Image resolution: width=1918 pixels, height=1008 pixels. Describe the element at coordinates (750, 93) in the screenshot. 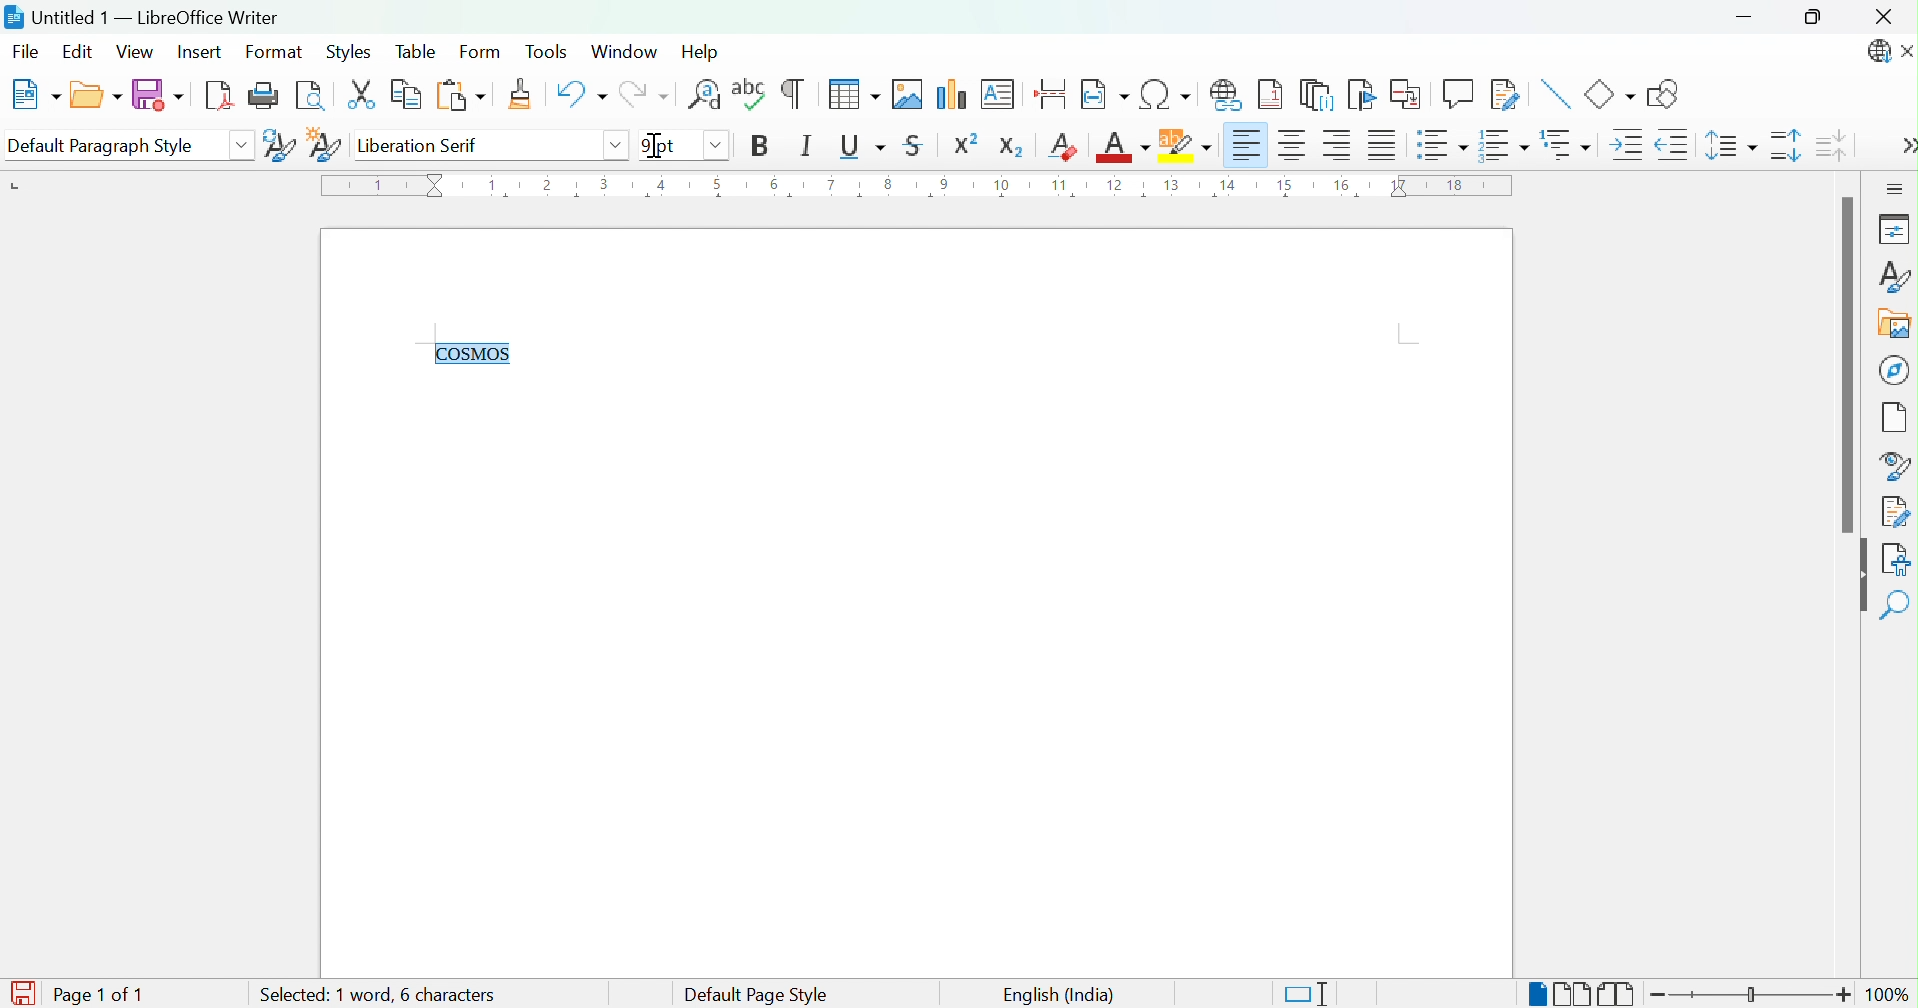

I see `Check Spelling` at that location.